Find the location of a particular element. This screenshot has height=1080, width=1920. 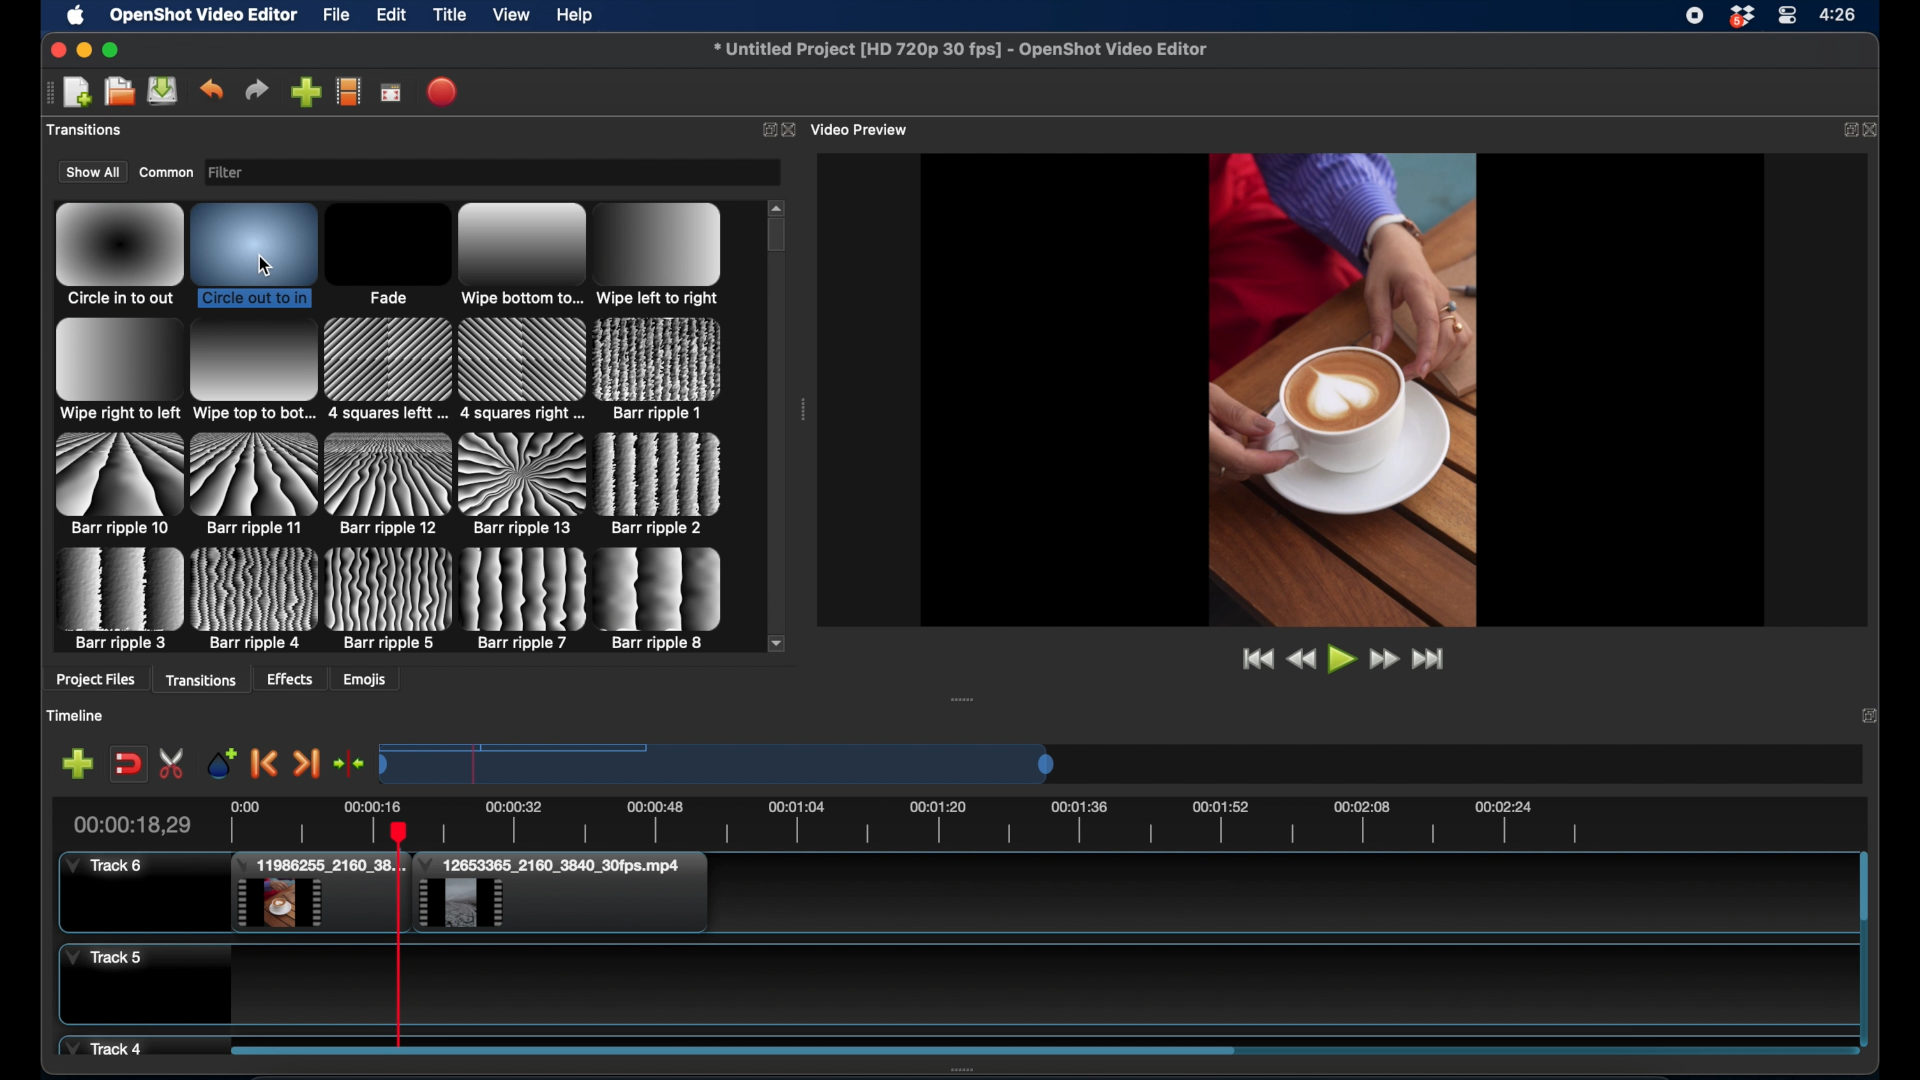

scroll down arrow is located at coordinates (777, 642).